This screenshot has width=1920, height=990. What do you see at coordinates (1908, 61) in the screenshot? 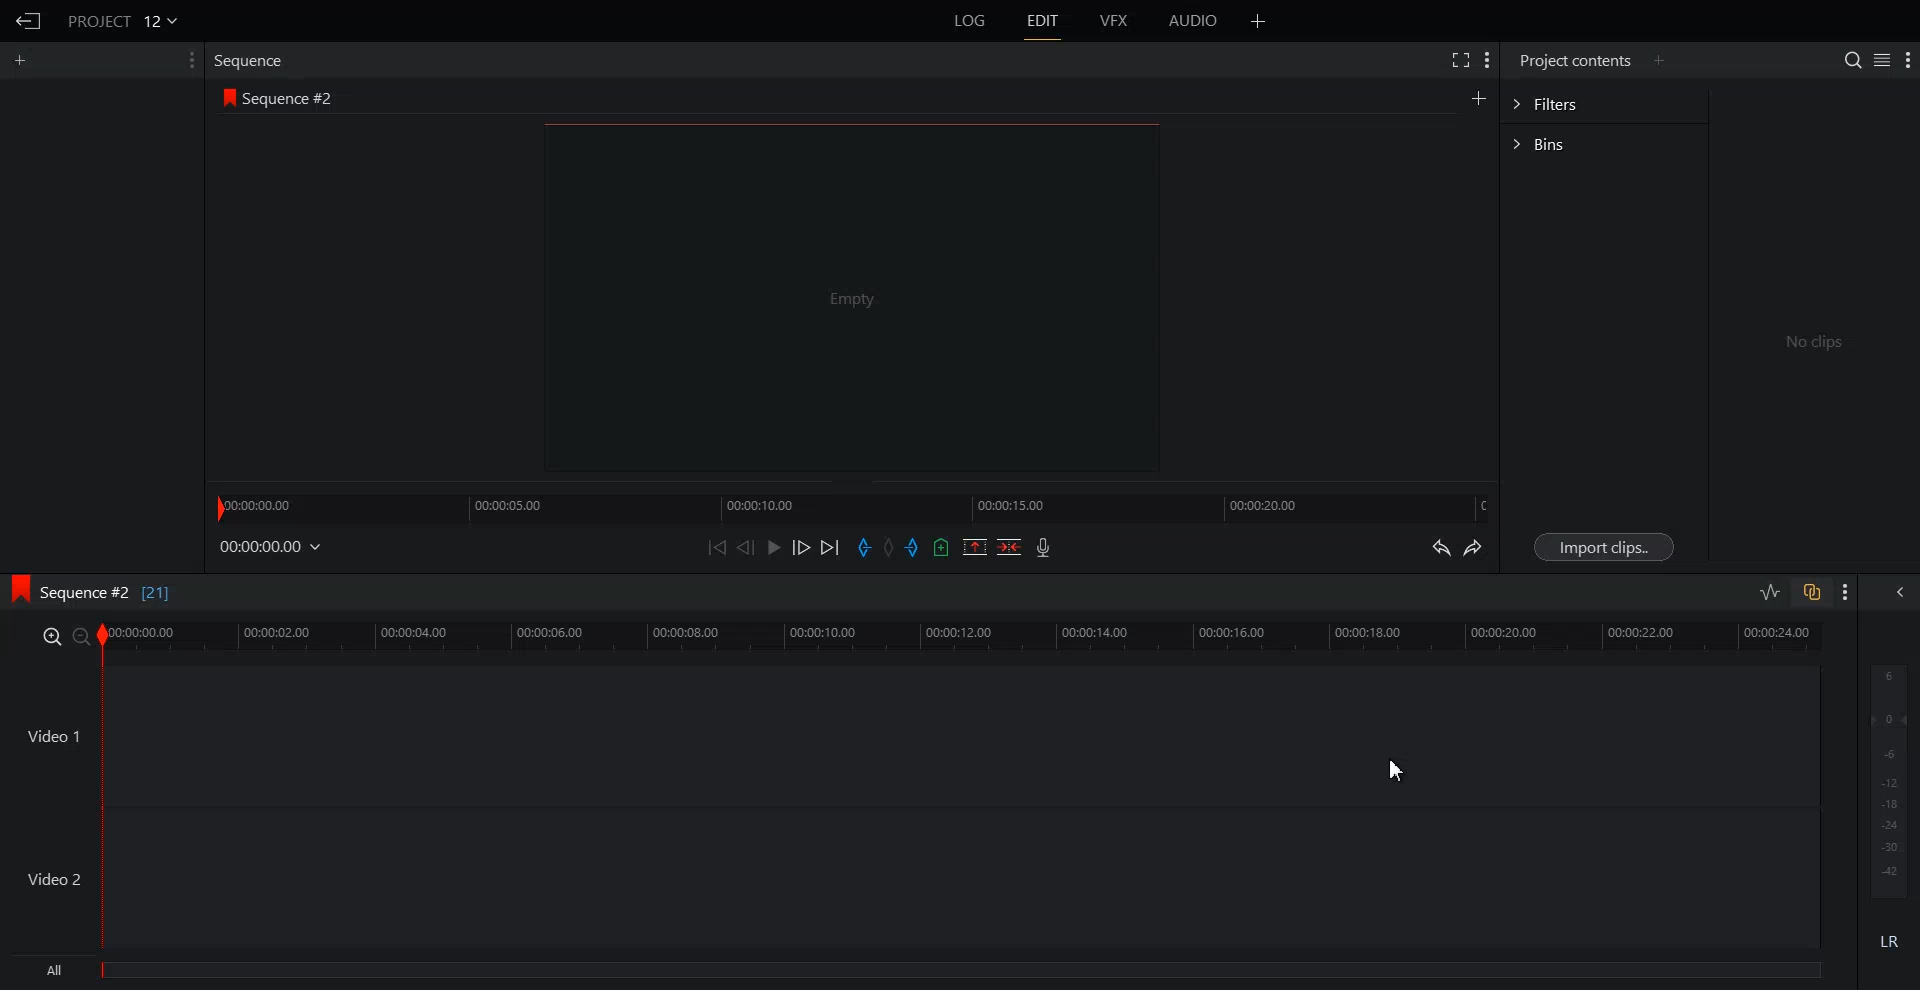
I see `Show Setting Menu` at bounding box center [1908, 61].